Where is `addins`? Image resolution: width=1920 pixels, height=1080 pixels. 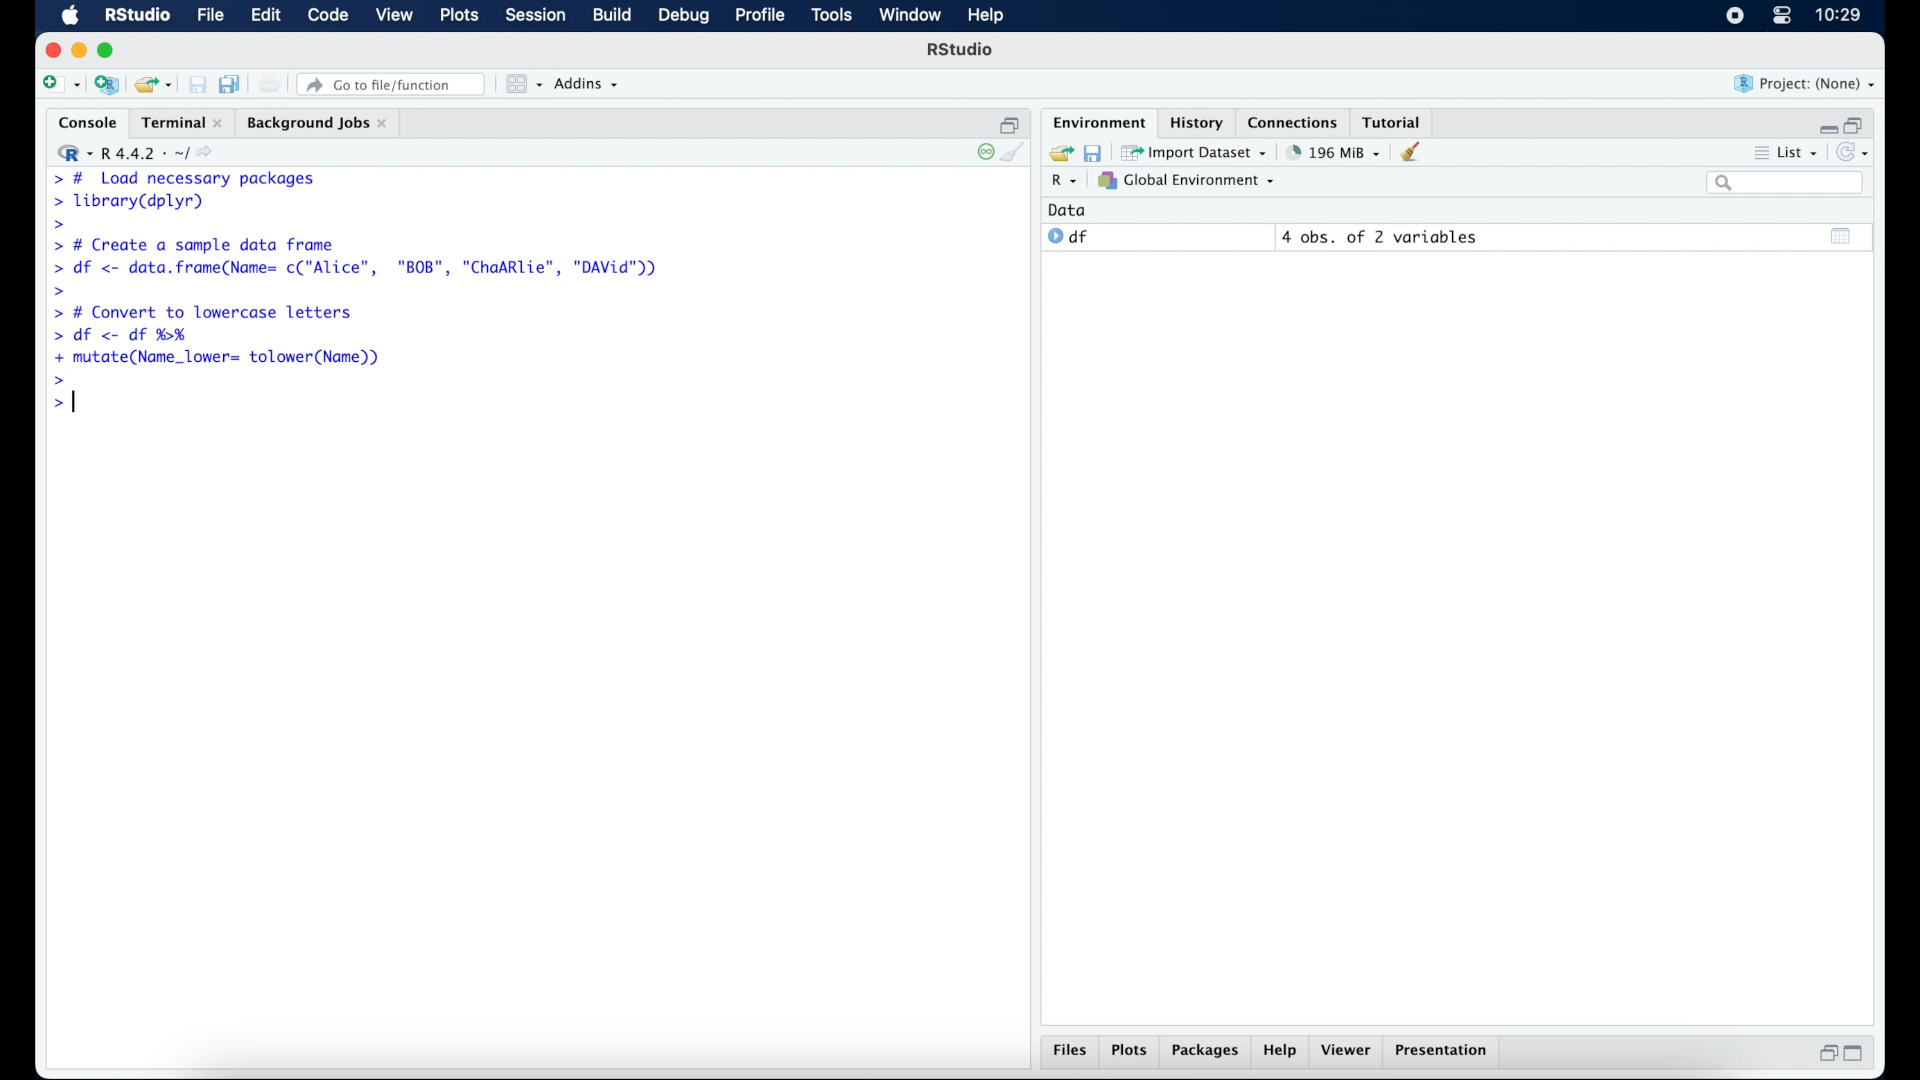
addins is located at coordinates (587, 85).